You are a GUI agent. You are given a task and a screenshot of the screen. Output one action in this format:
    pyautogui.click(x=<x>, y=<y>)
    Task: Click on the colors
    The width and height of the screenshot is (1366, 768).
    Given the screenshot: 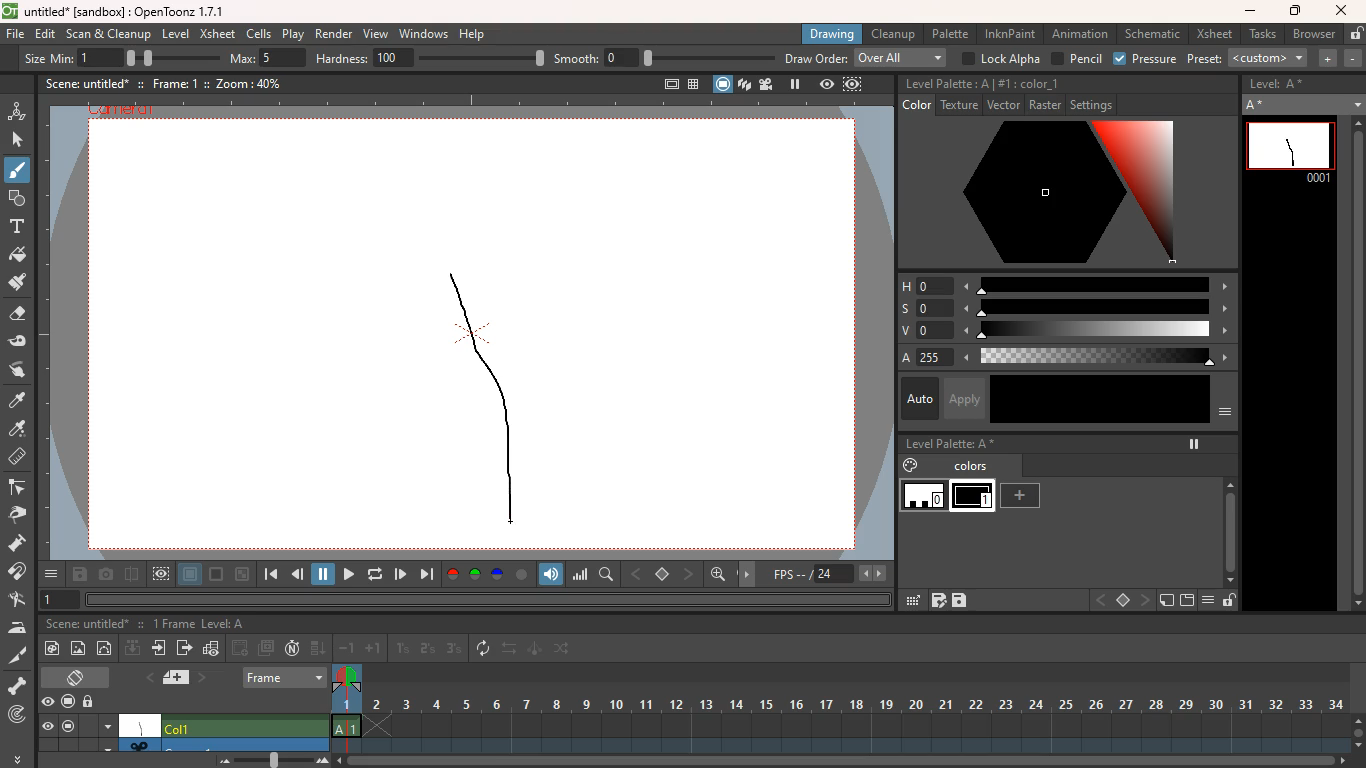 What is the action you would take?
    pyautogui.click(x=972, y=468)
    